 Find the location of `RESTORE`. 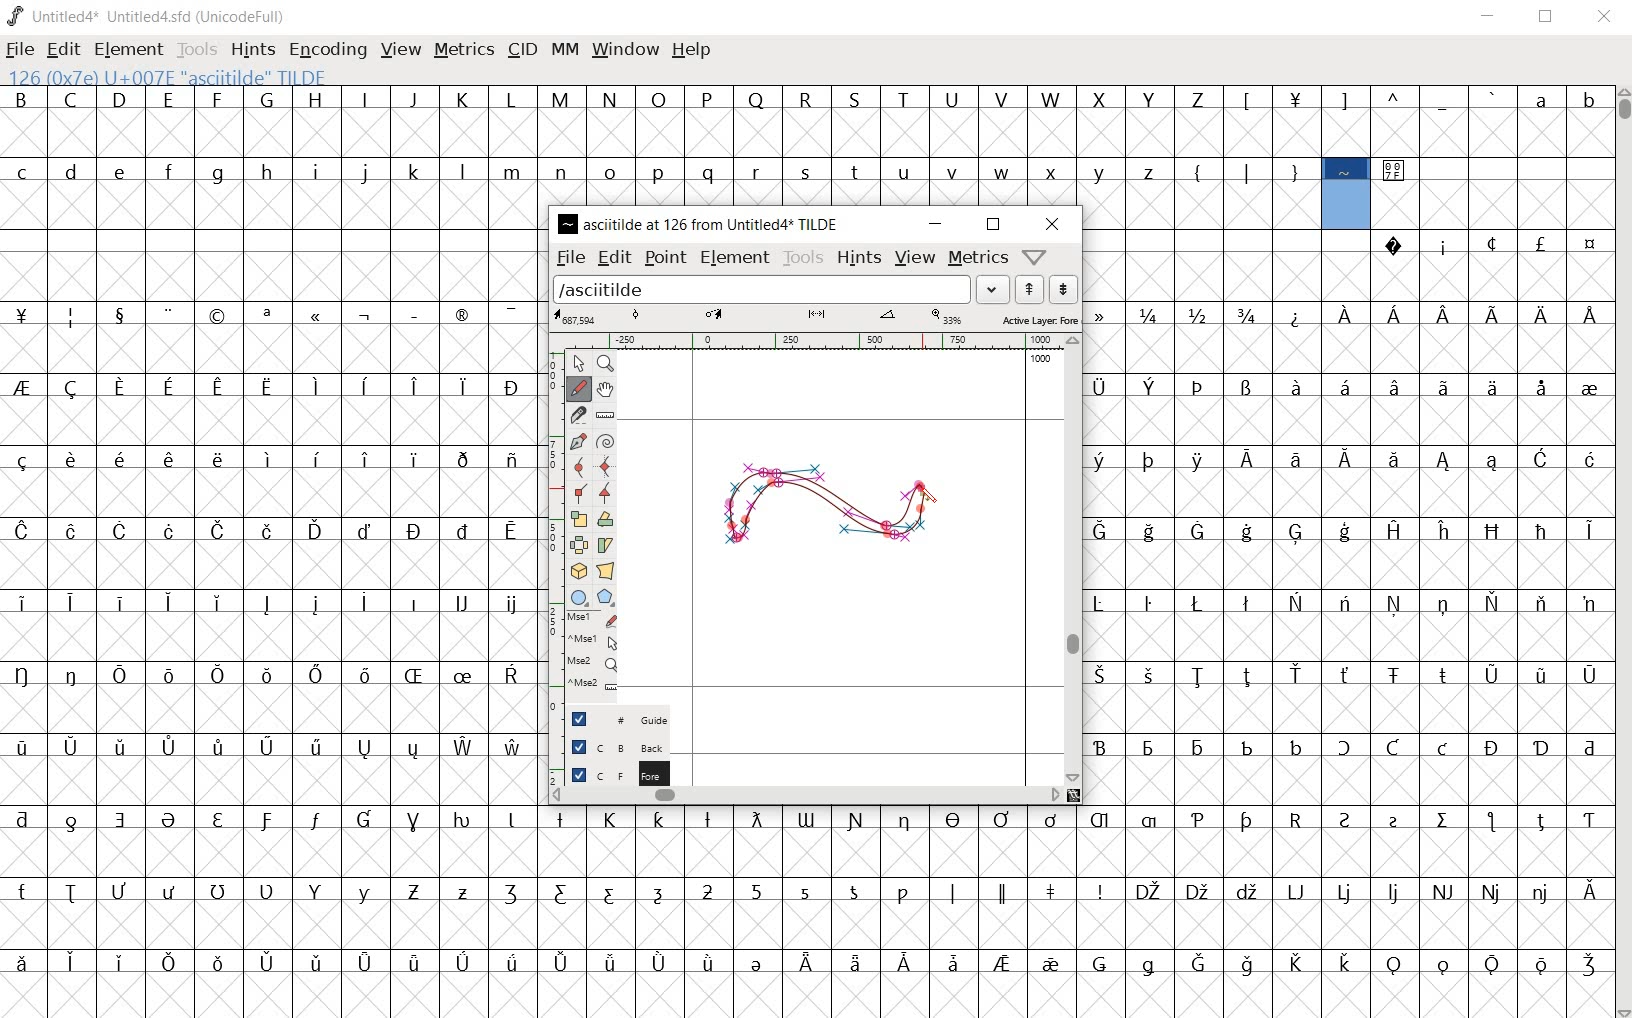

RESTORE is located at coordinates (1550, 18).